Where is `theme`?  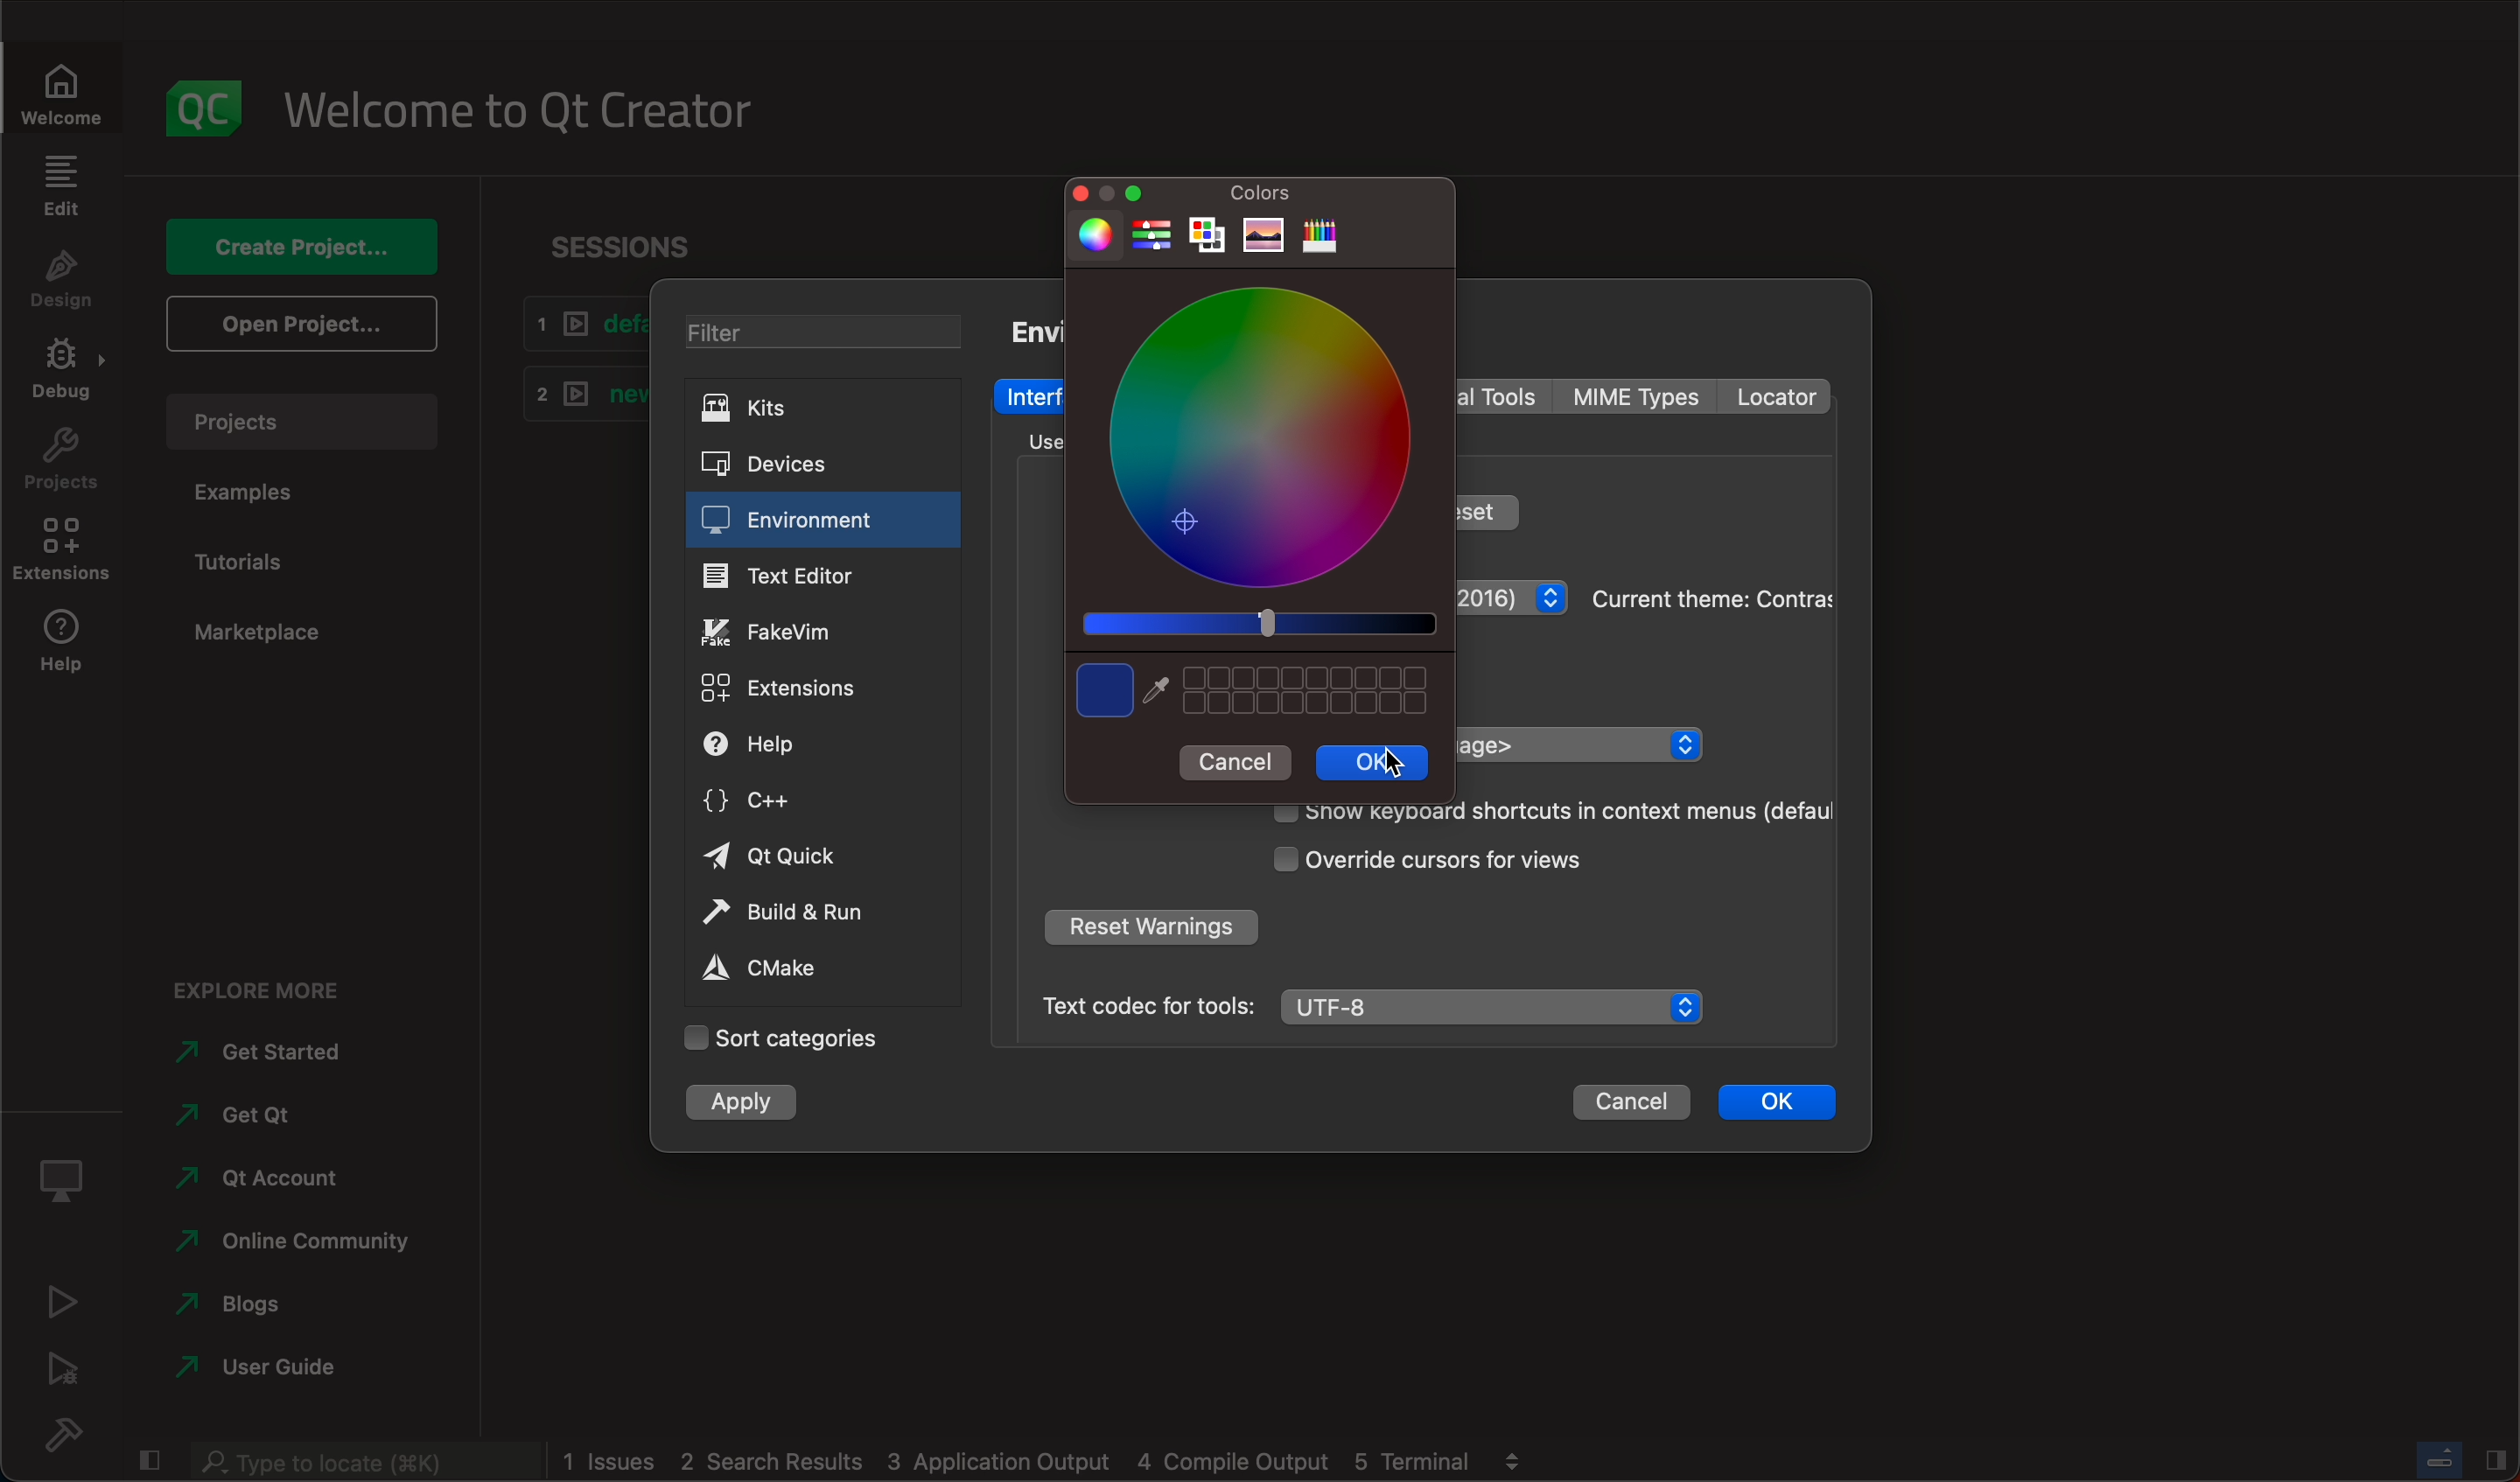 theme is located at coordinates (1709, 596).